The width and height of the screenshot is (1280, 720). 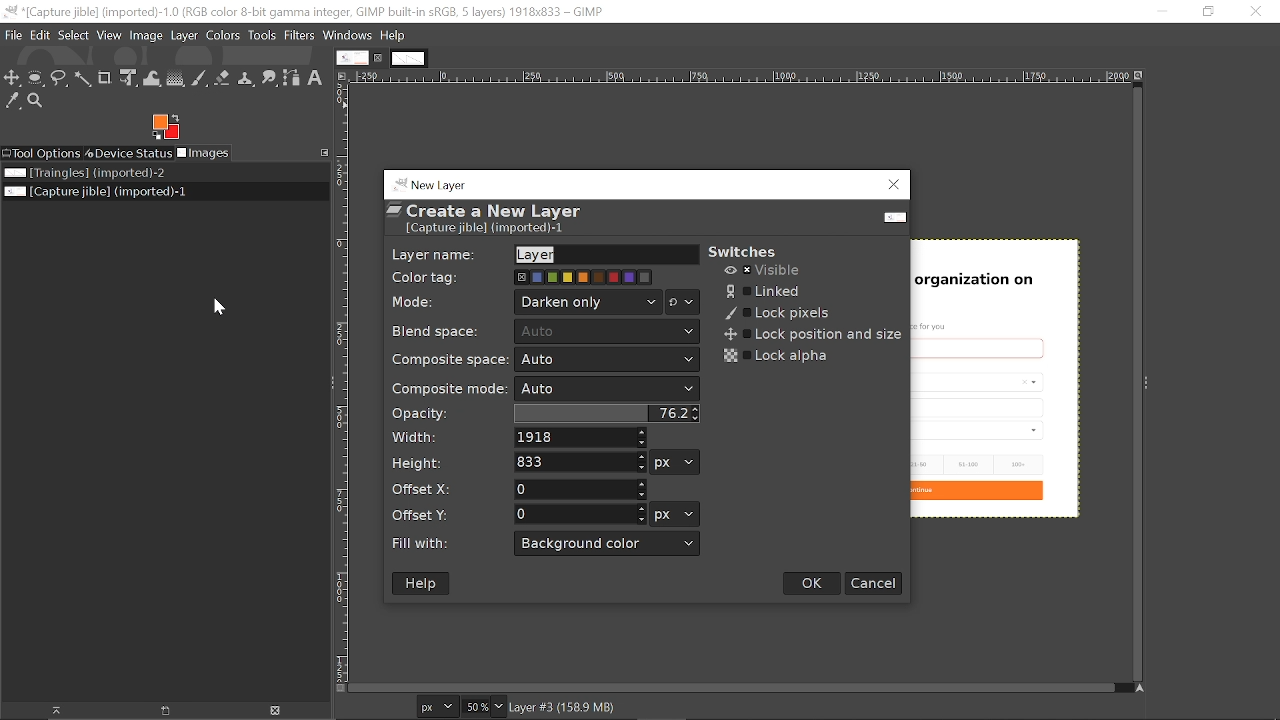 I want to click on cursor, so click(x=225, y=300).